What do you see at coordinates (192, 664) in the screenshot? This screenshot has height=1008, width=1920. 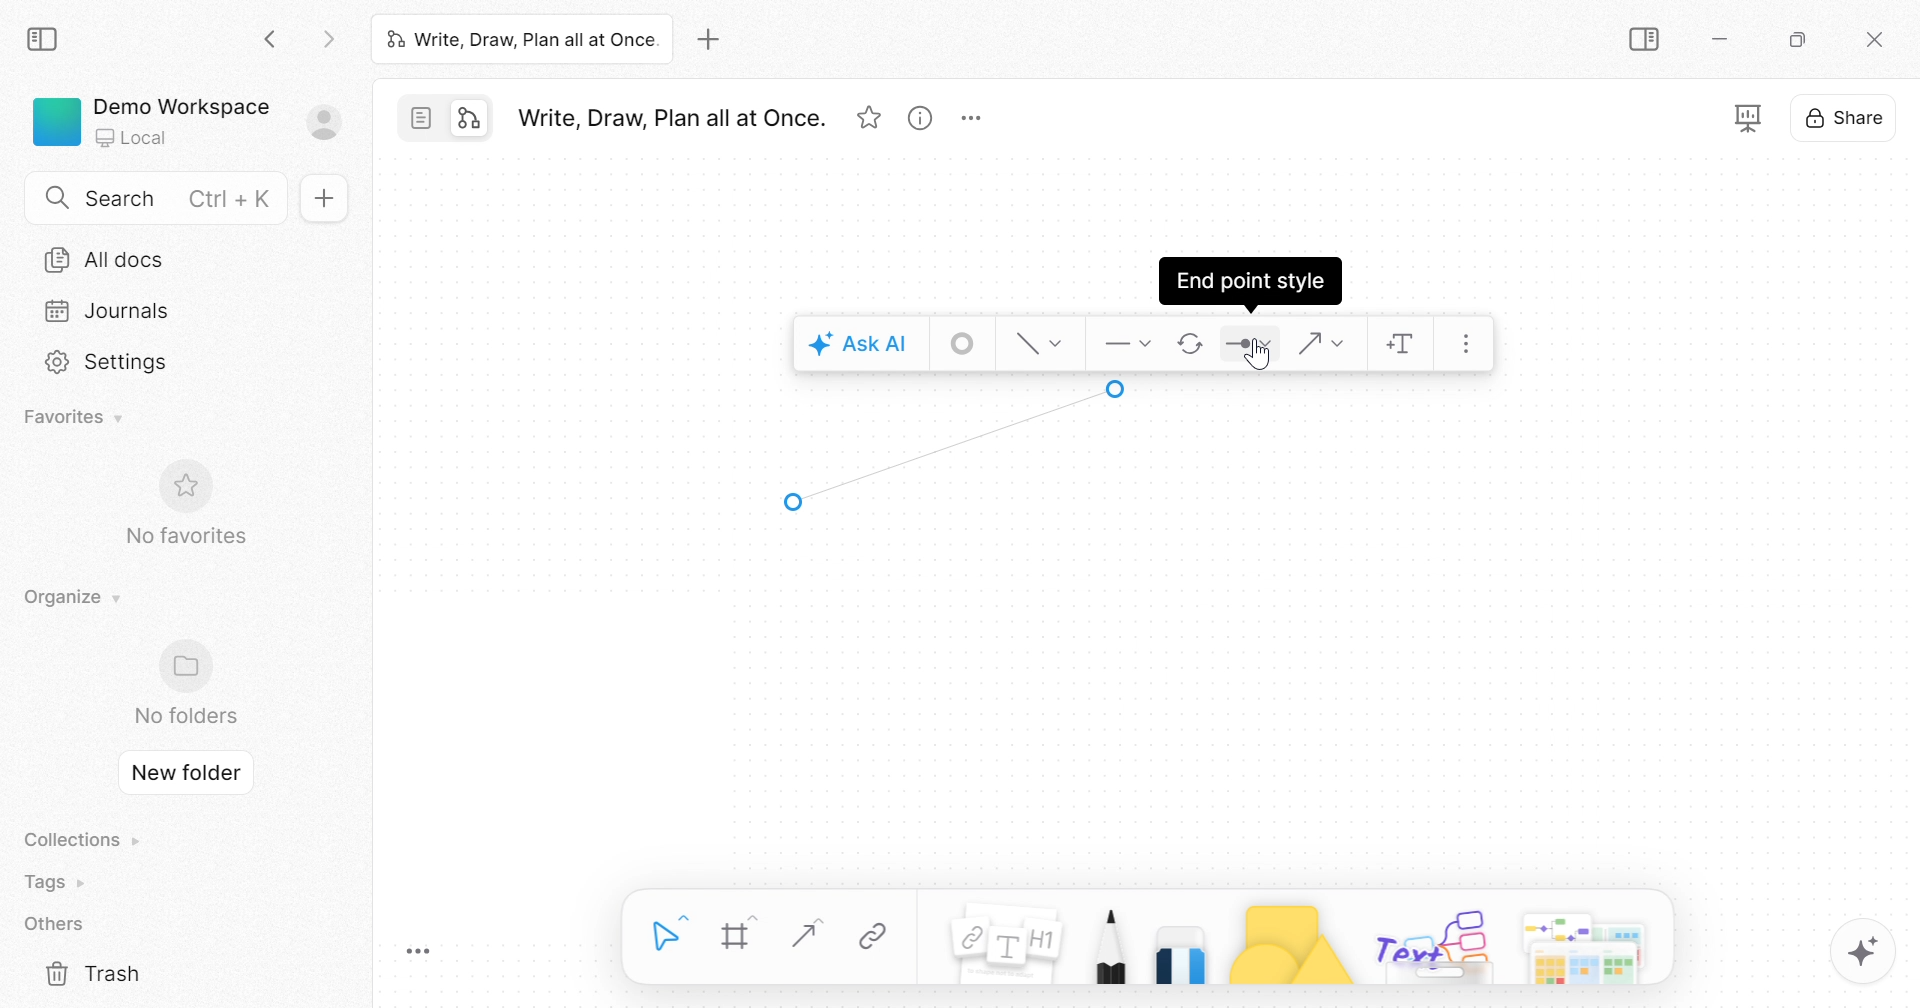 I see `Folder icon` at bounding box center [192, 664].